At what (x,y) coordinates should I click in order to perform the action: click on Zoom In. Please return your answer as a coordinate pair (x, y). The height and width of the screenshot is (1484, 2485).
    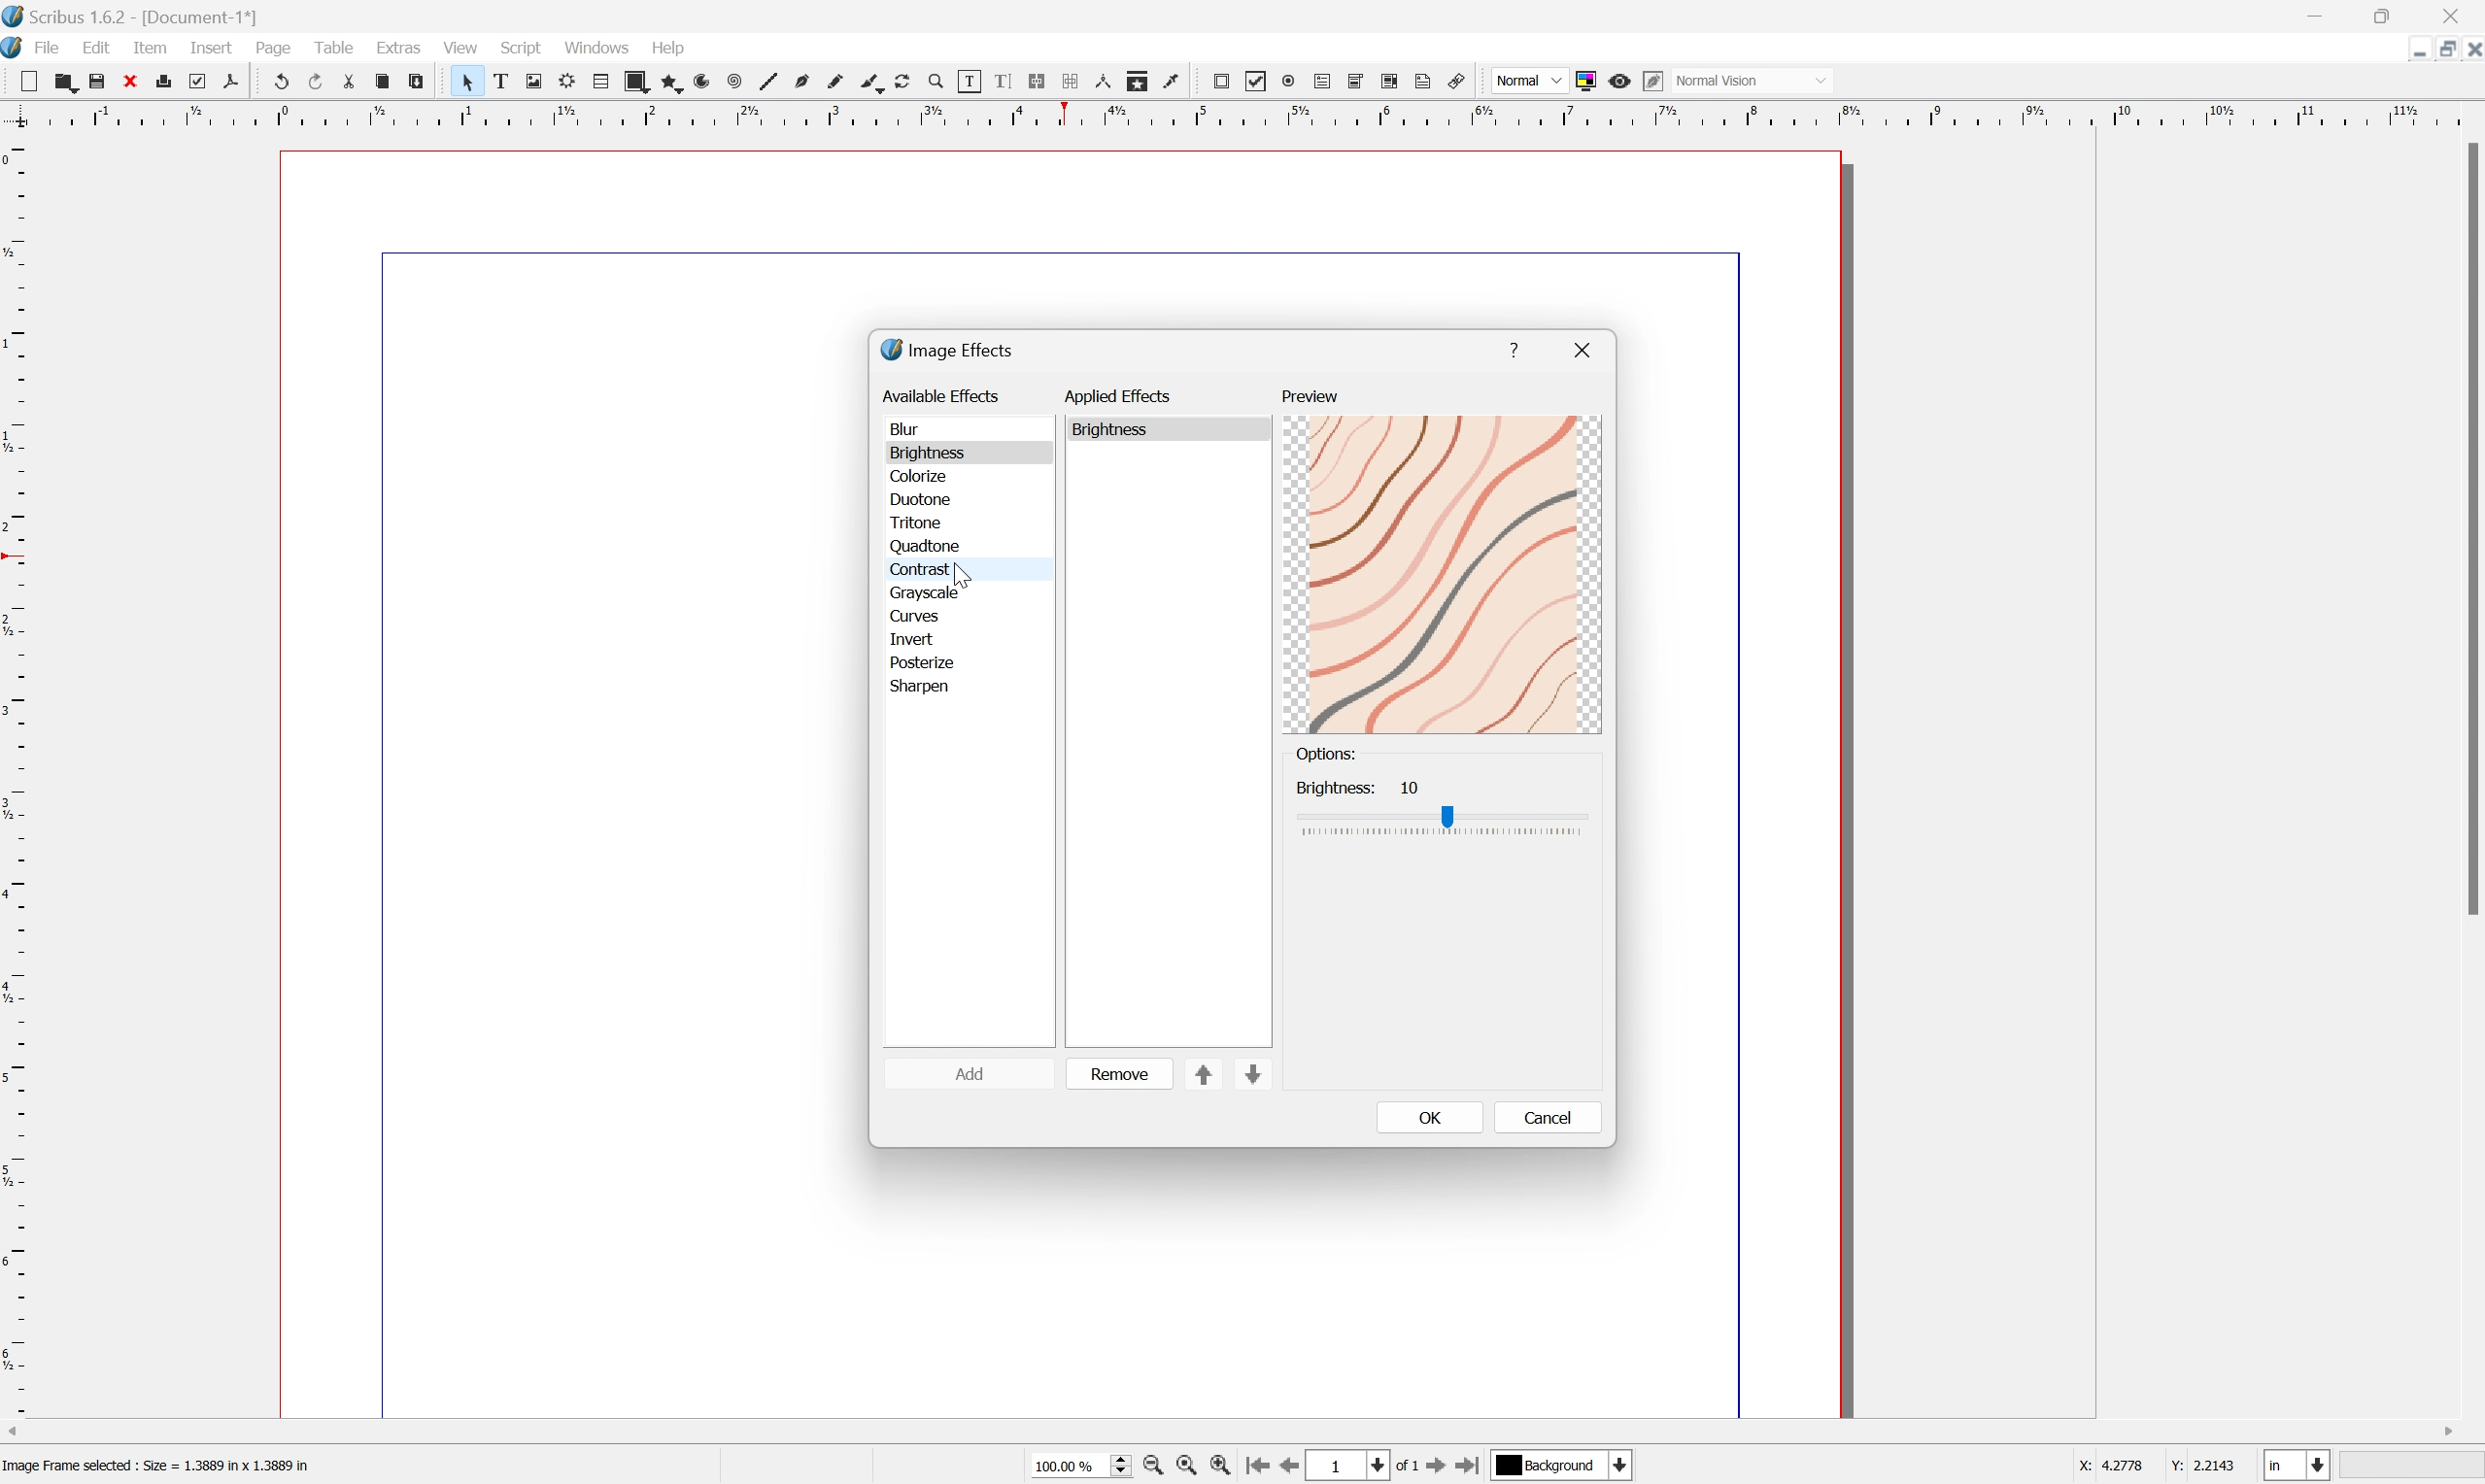
    Looking at the image, I should click on (1224, 1469).